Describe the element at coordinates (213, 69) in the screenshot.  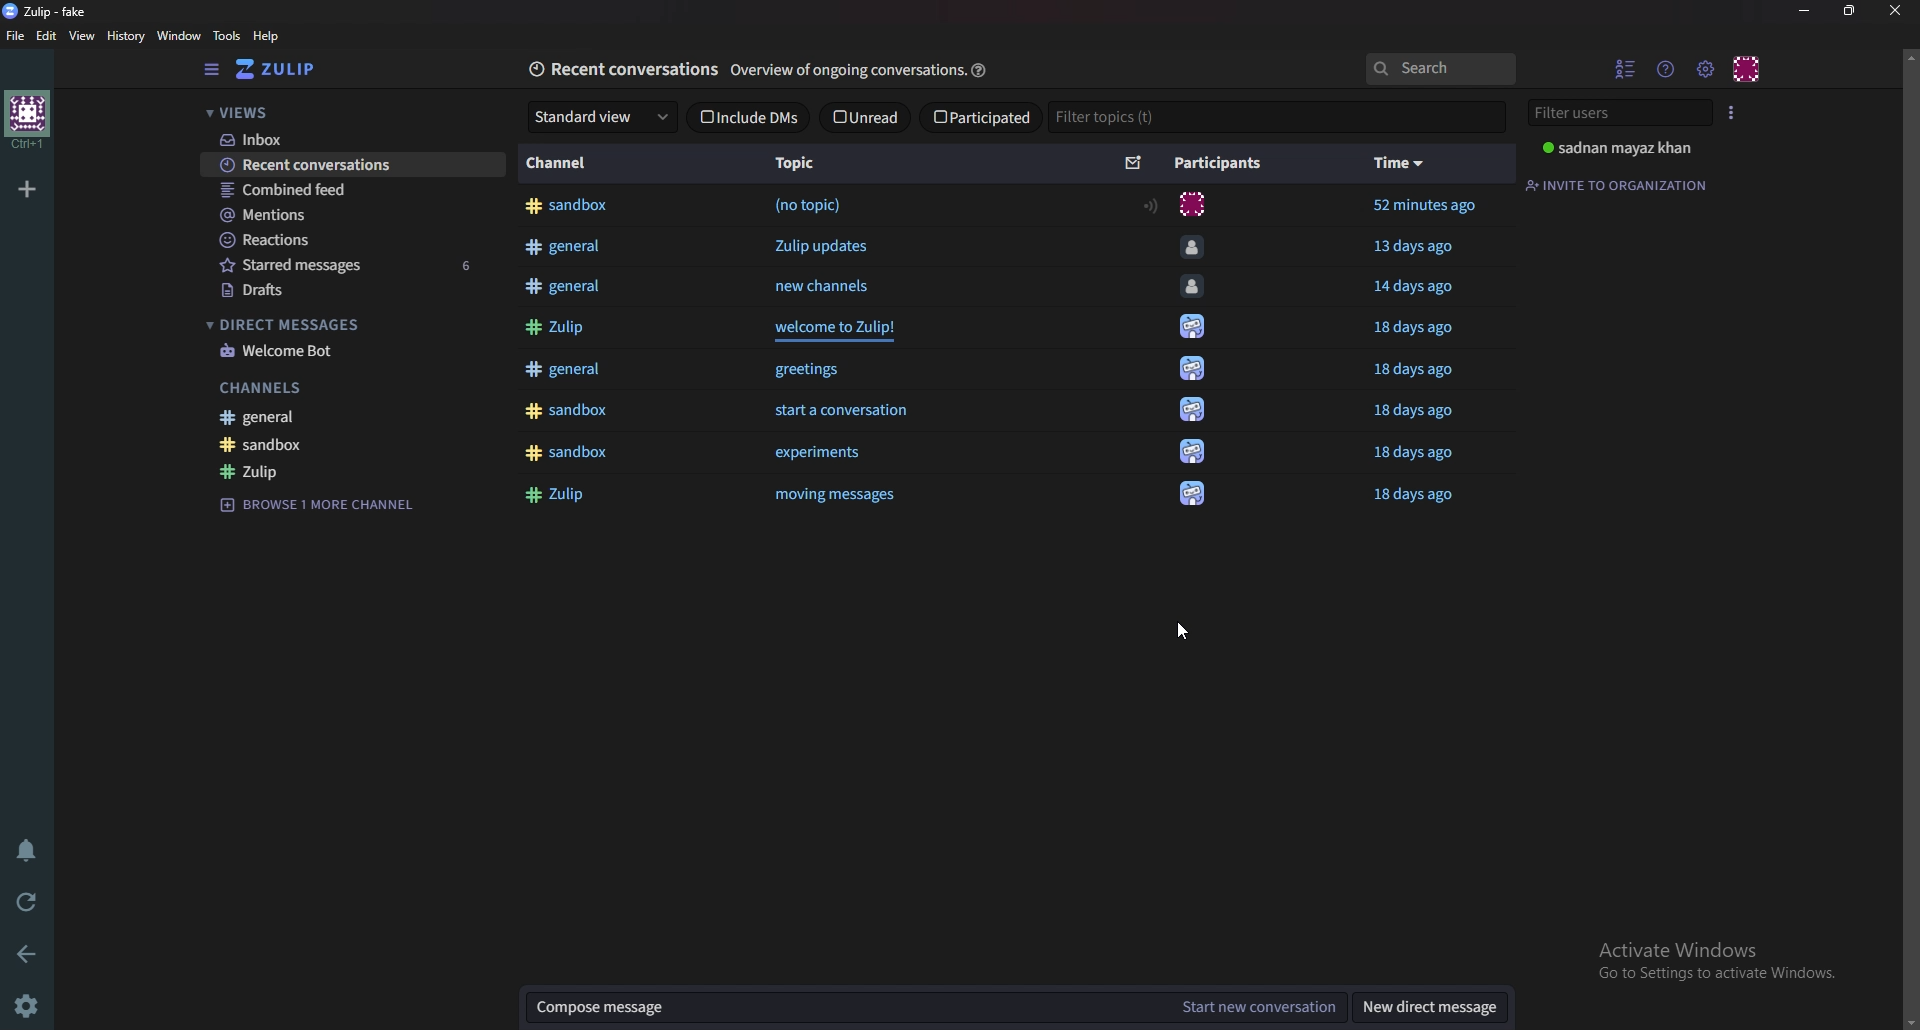
I see `Hide sidebar` at that location.